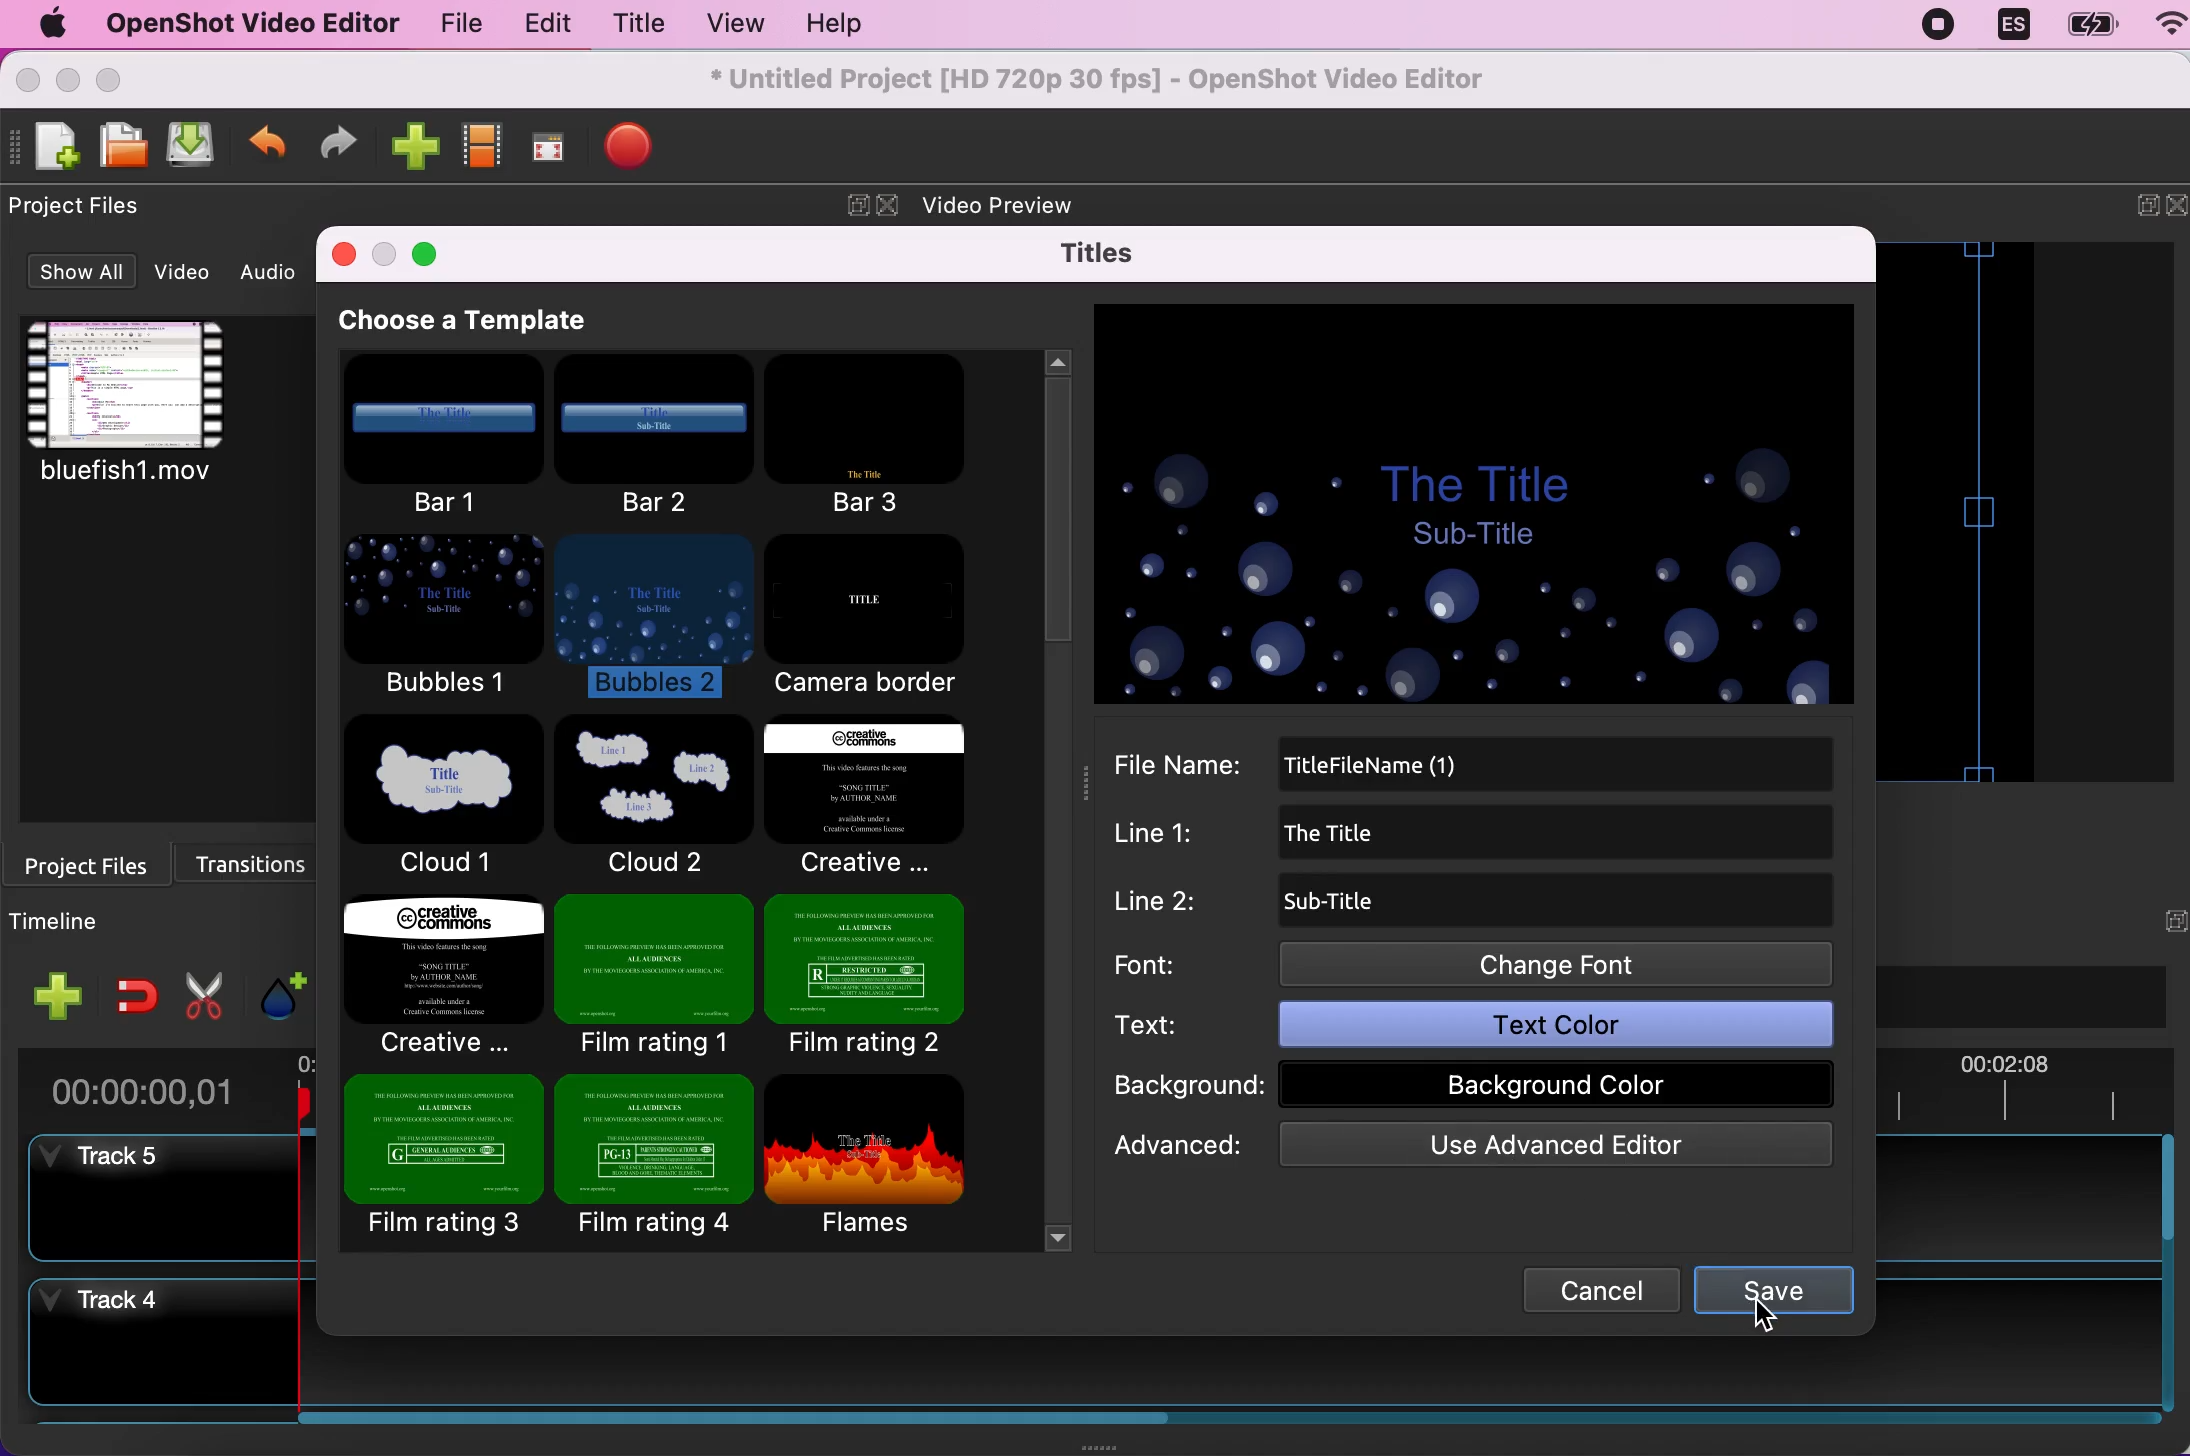  I want to click on show profile, so click(479, 152).